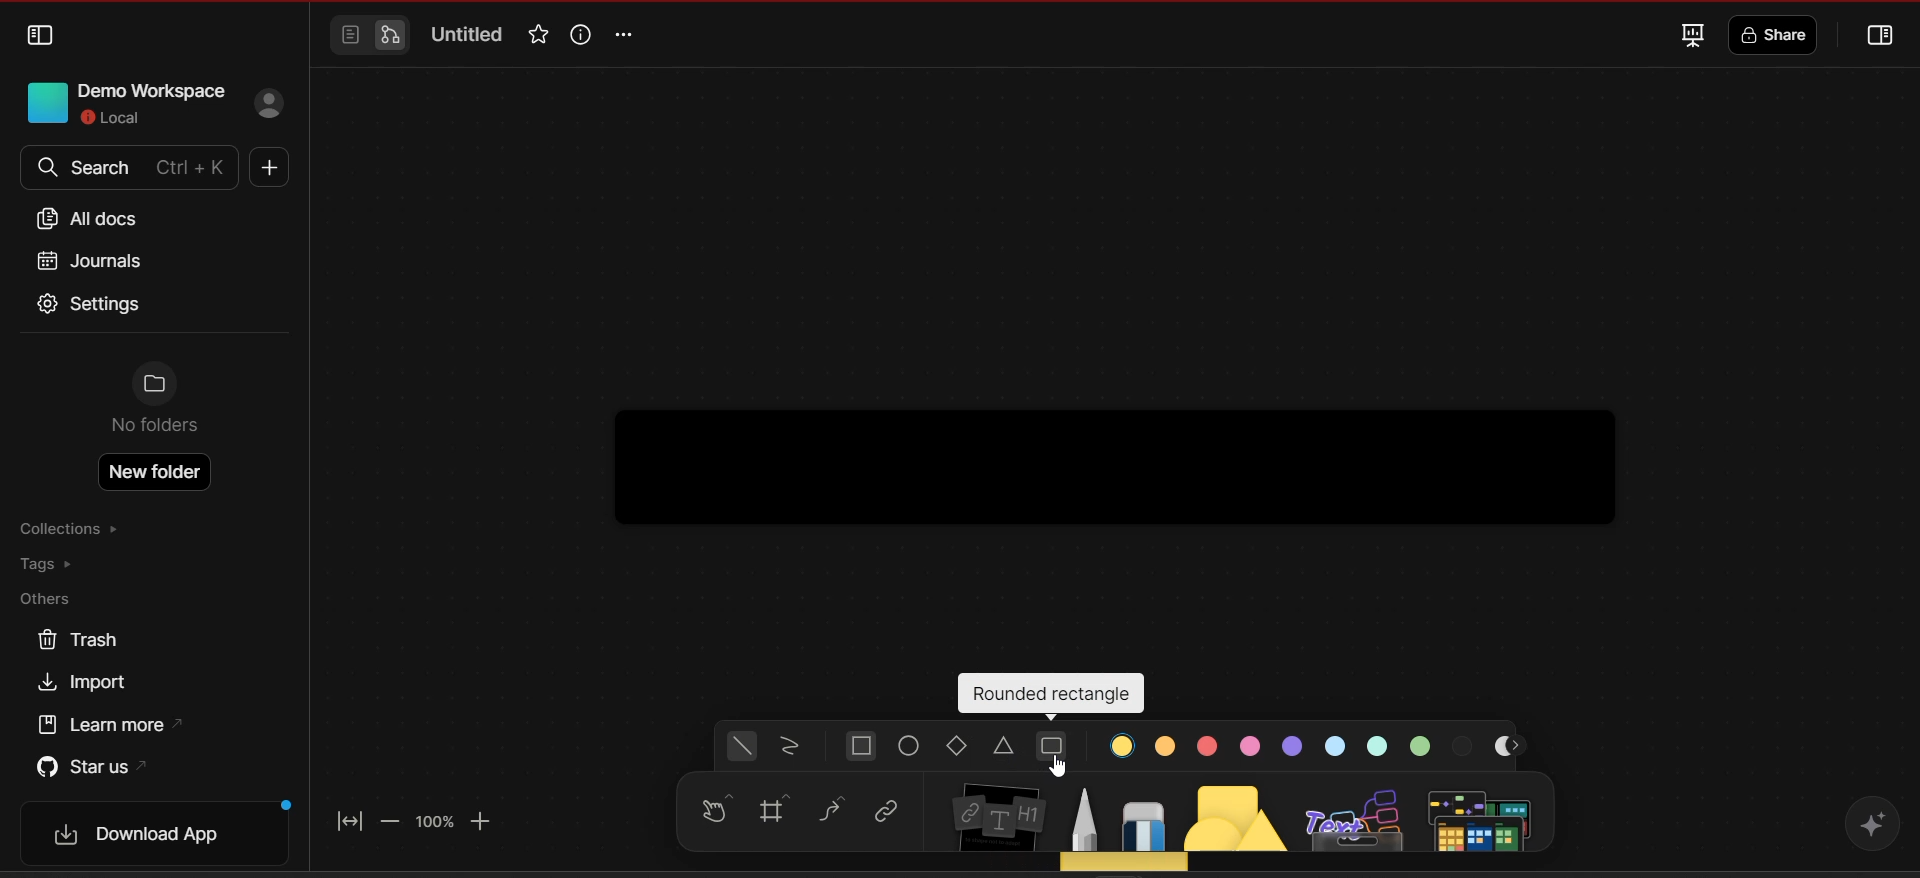  Describe the element at coordinates (116, 725) in the screenshot. I see `learn more` at that location.